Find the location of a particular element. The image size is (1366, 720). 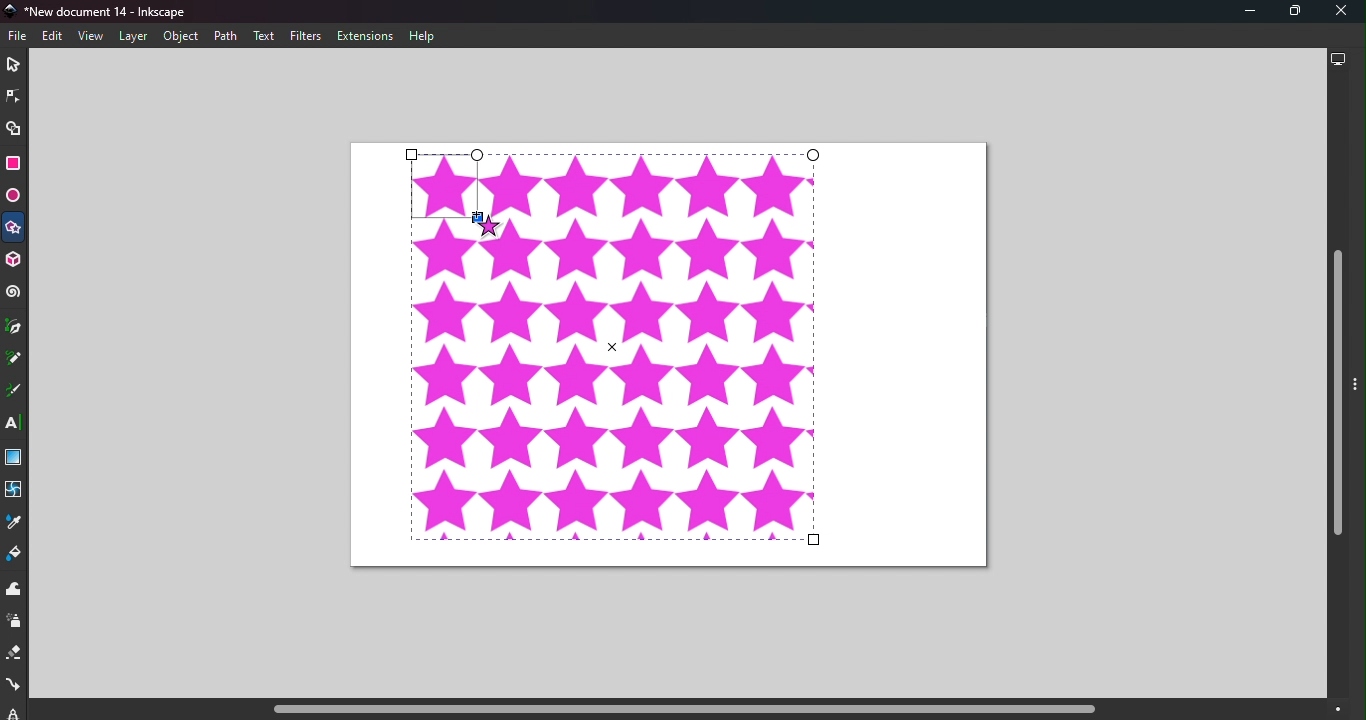

Display options is located at coordinates (1338, 62).